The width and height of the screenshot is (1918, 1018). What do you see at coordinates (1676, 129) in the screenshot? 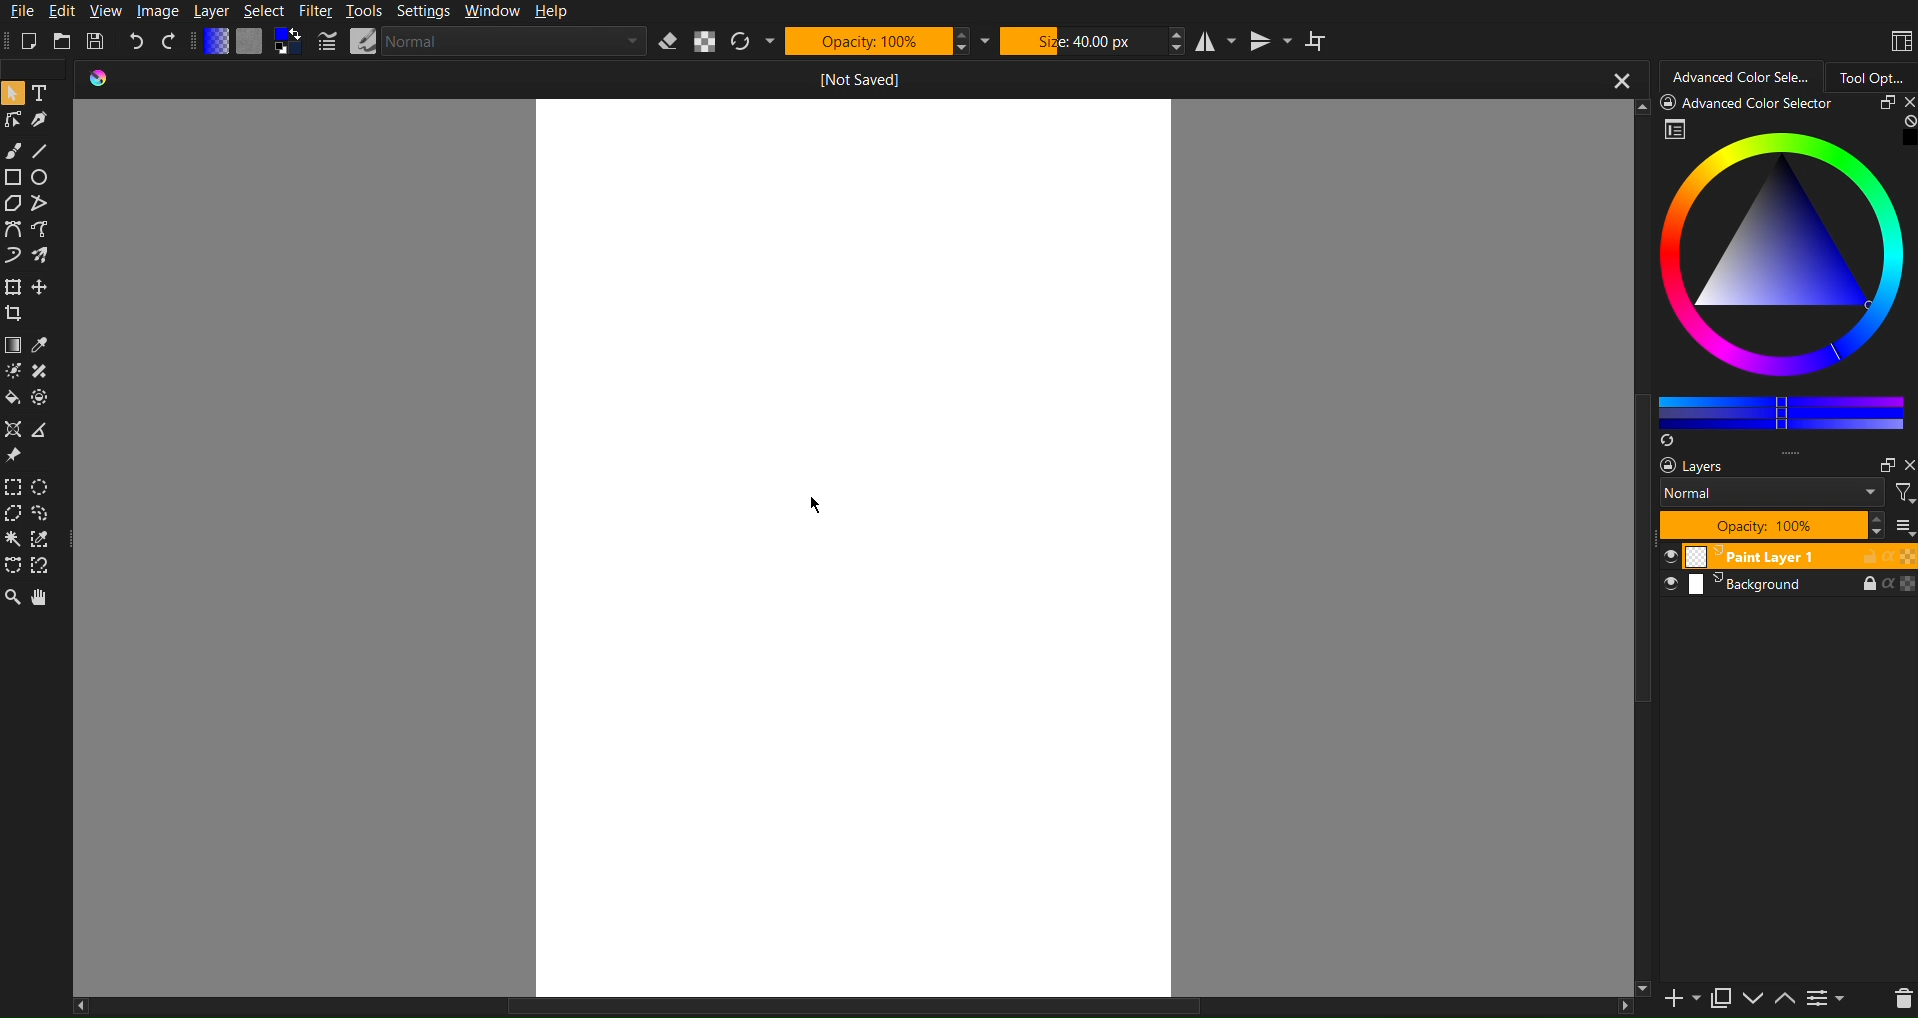
I see `properties` at bounding box center [1676, 129].